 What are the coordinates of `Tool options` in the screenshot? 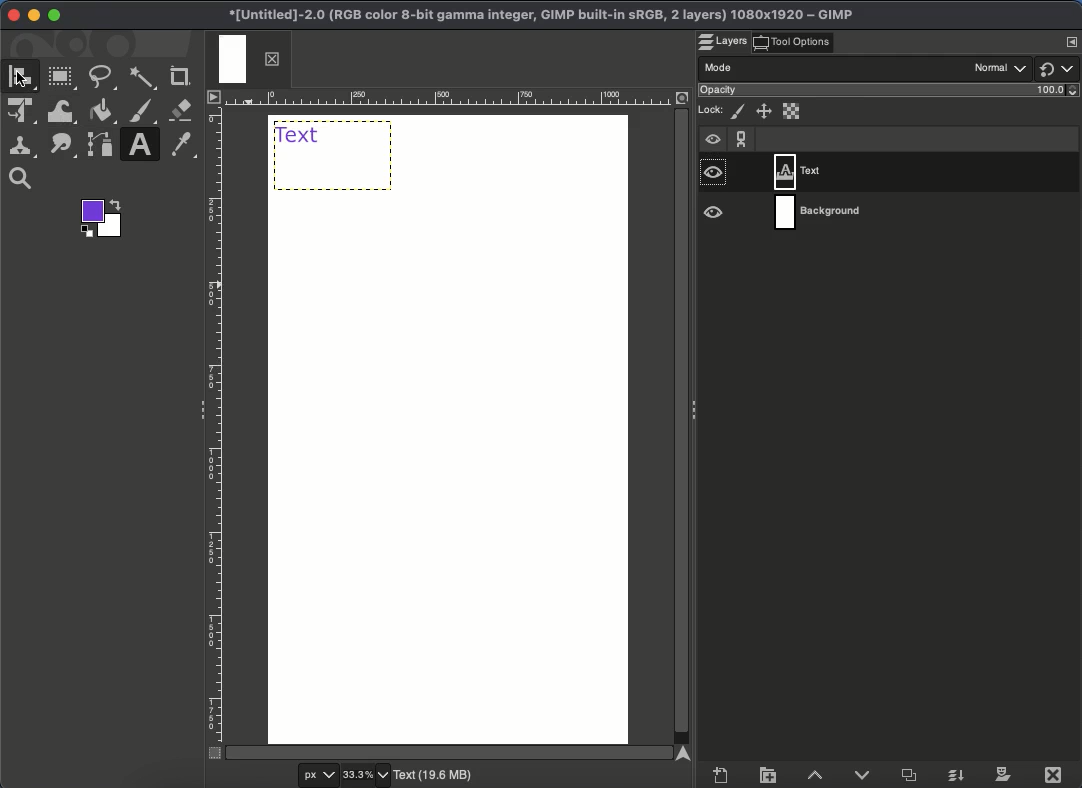 It's located at (793, 41).